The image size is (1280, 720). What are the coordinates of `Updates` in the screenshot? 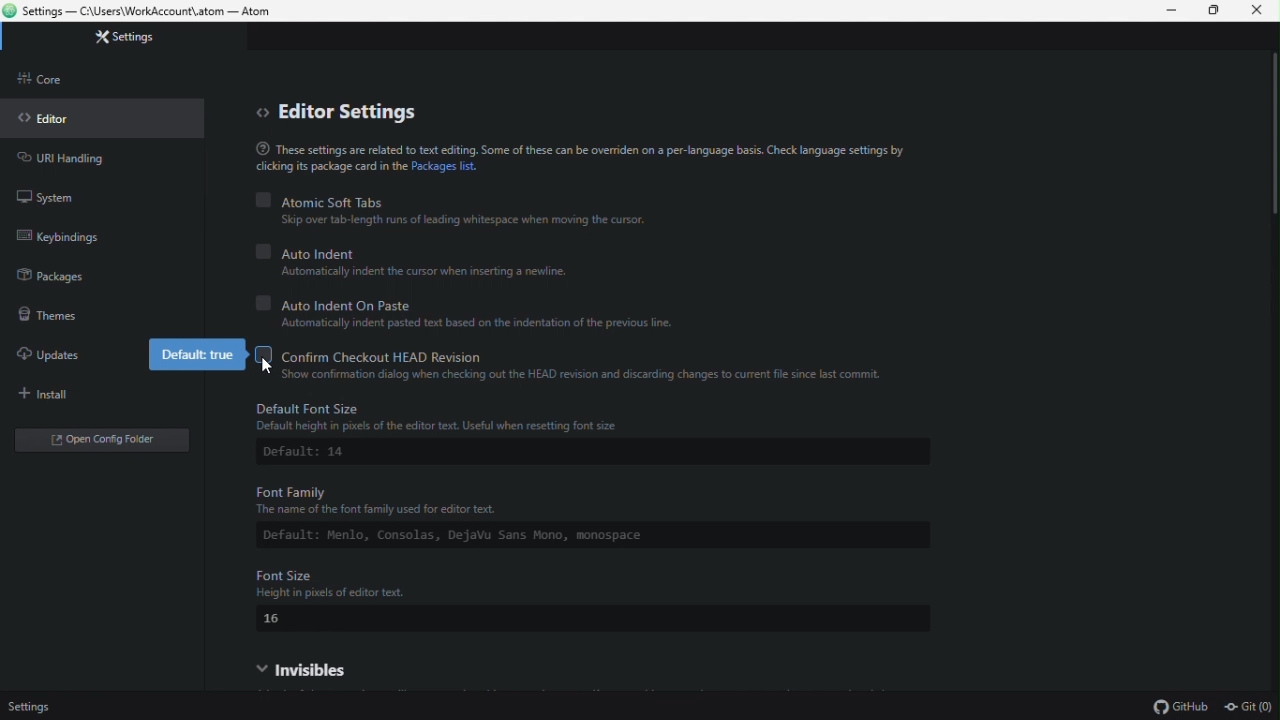 It's located at (63, 353).